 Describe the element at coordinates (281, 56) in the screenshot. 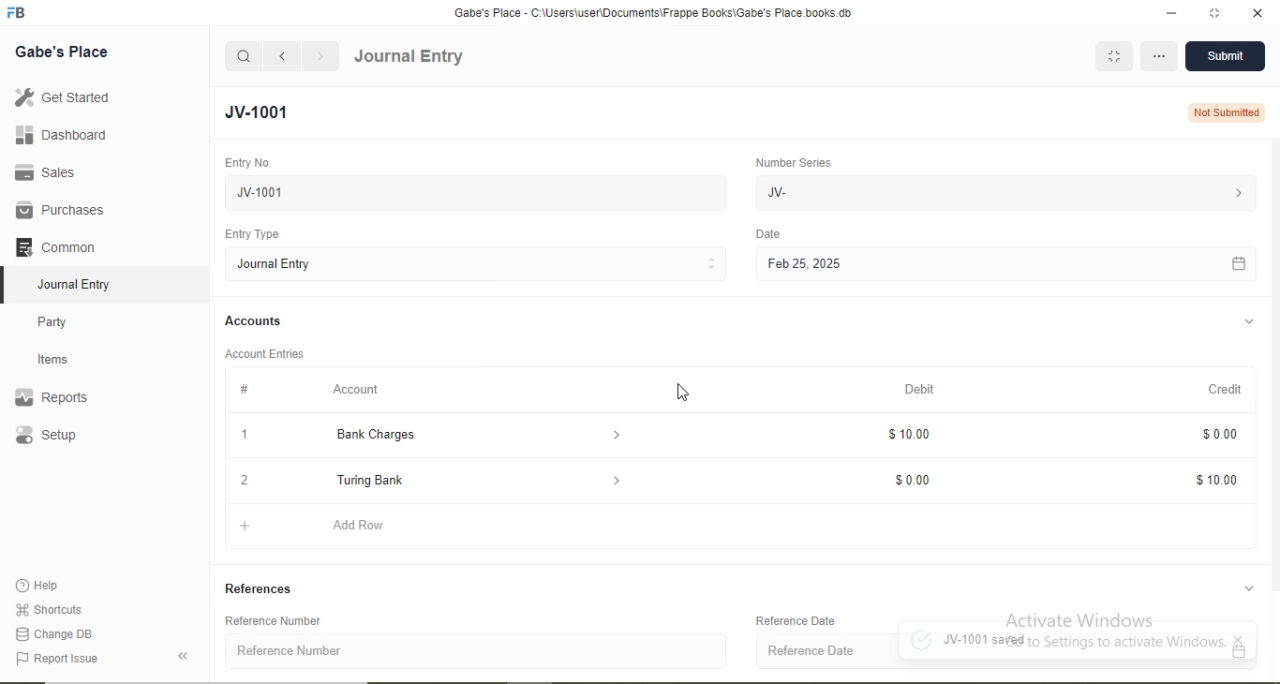

I see `navigate backward` at that location.